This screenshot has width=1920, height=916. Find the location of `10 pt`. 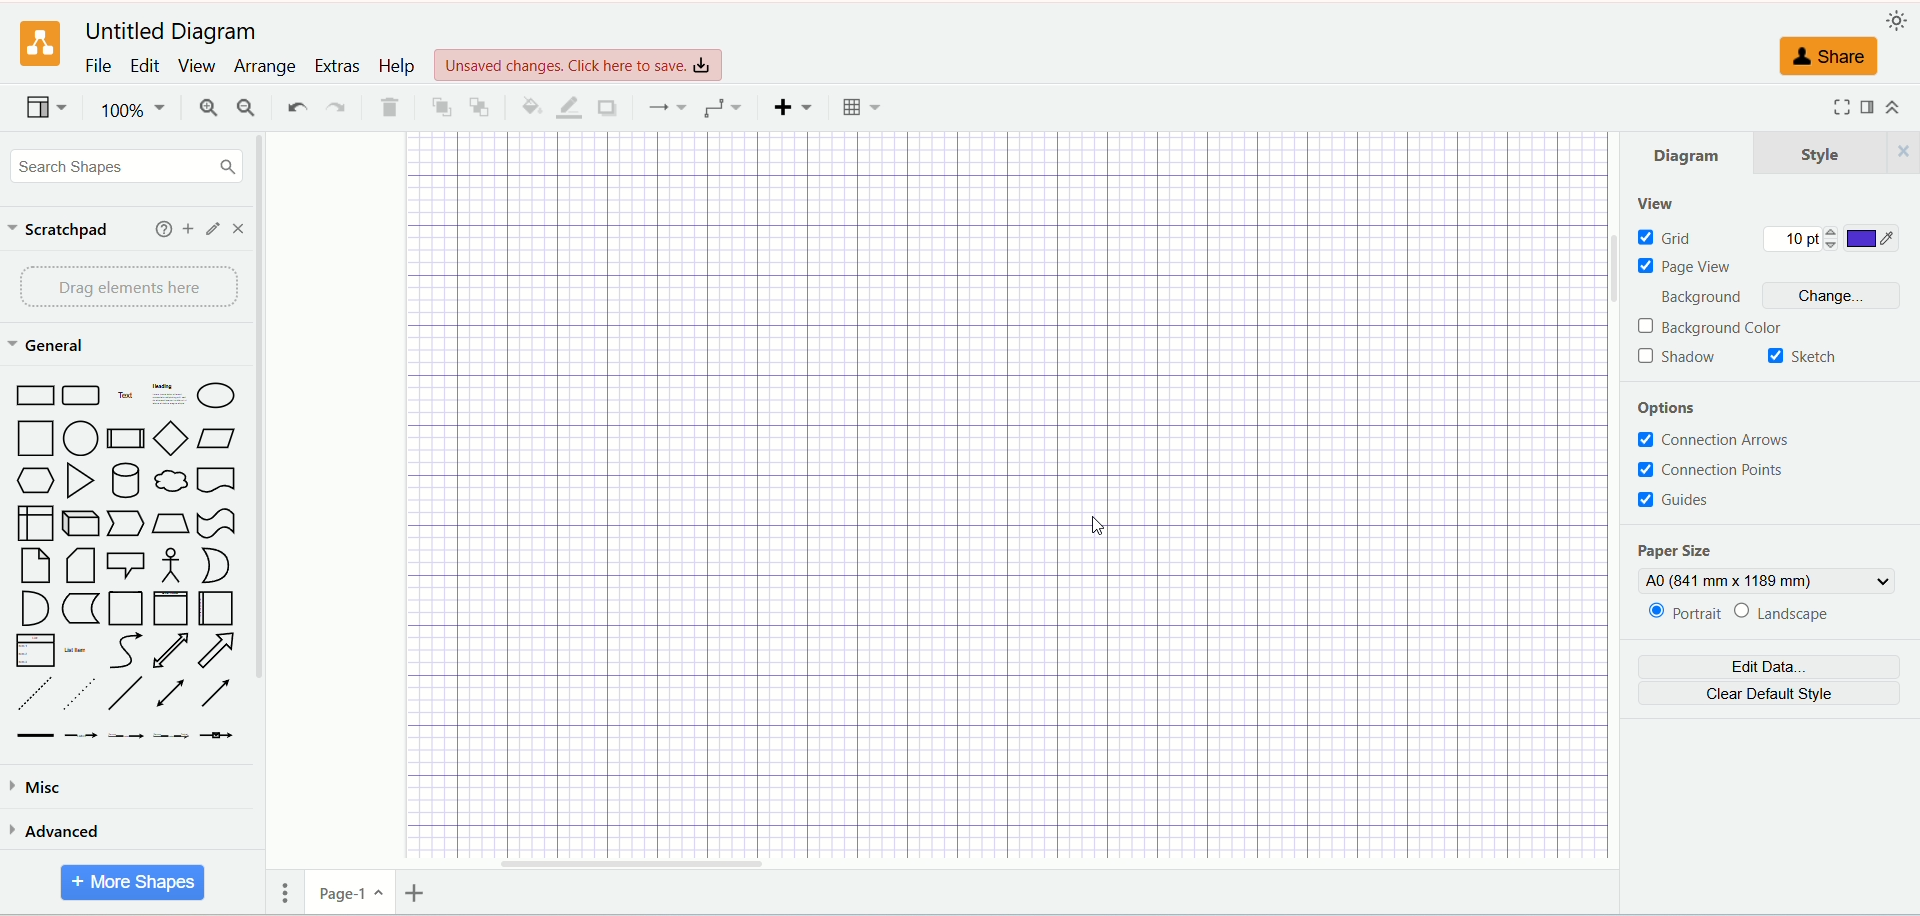

10 pt is located at coordinates (1801, 240).